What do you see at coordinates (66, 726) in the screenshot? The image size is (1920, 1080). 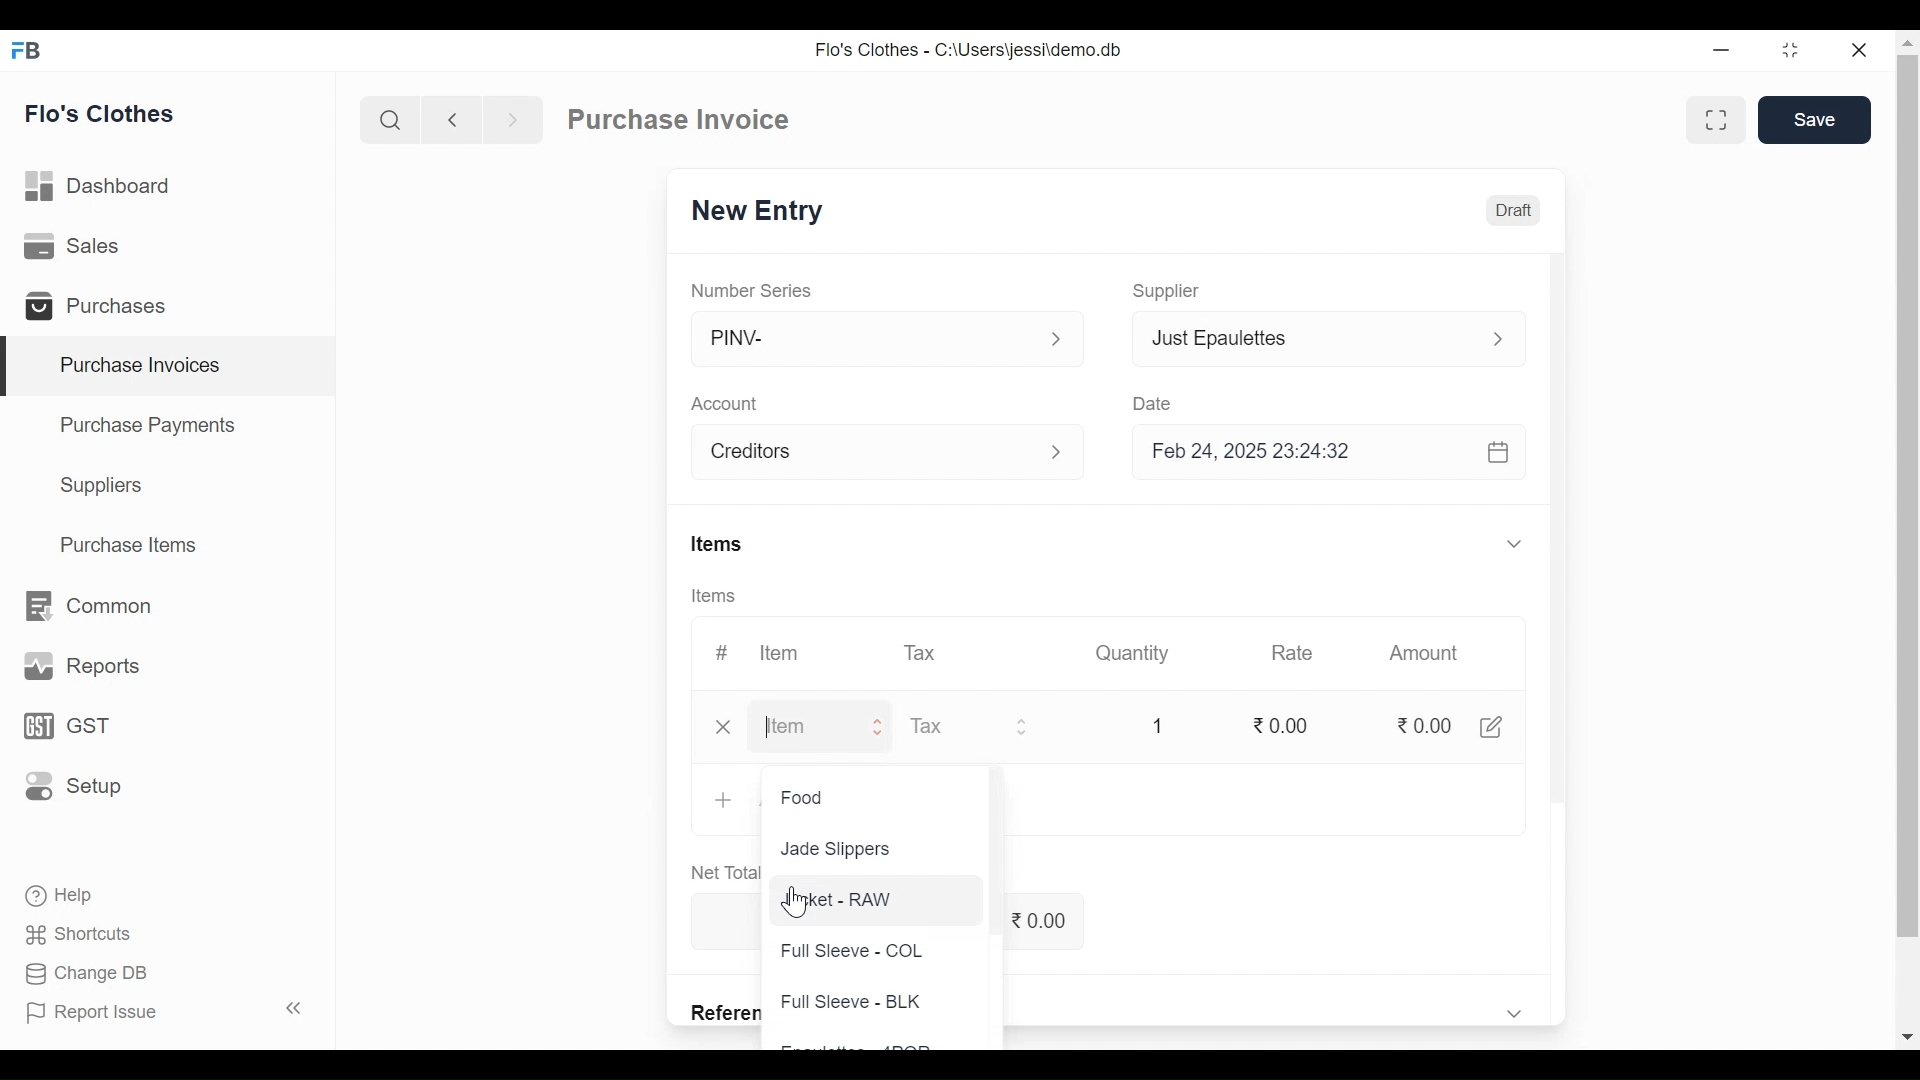 I see `GST` at bounding box center [66, 726].